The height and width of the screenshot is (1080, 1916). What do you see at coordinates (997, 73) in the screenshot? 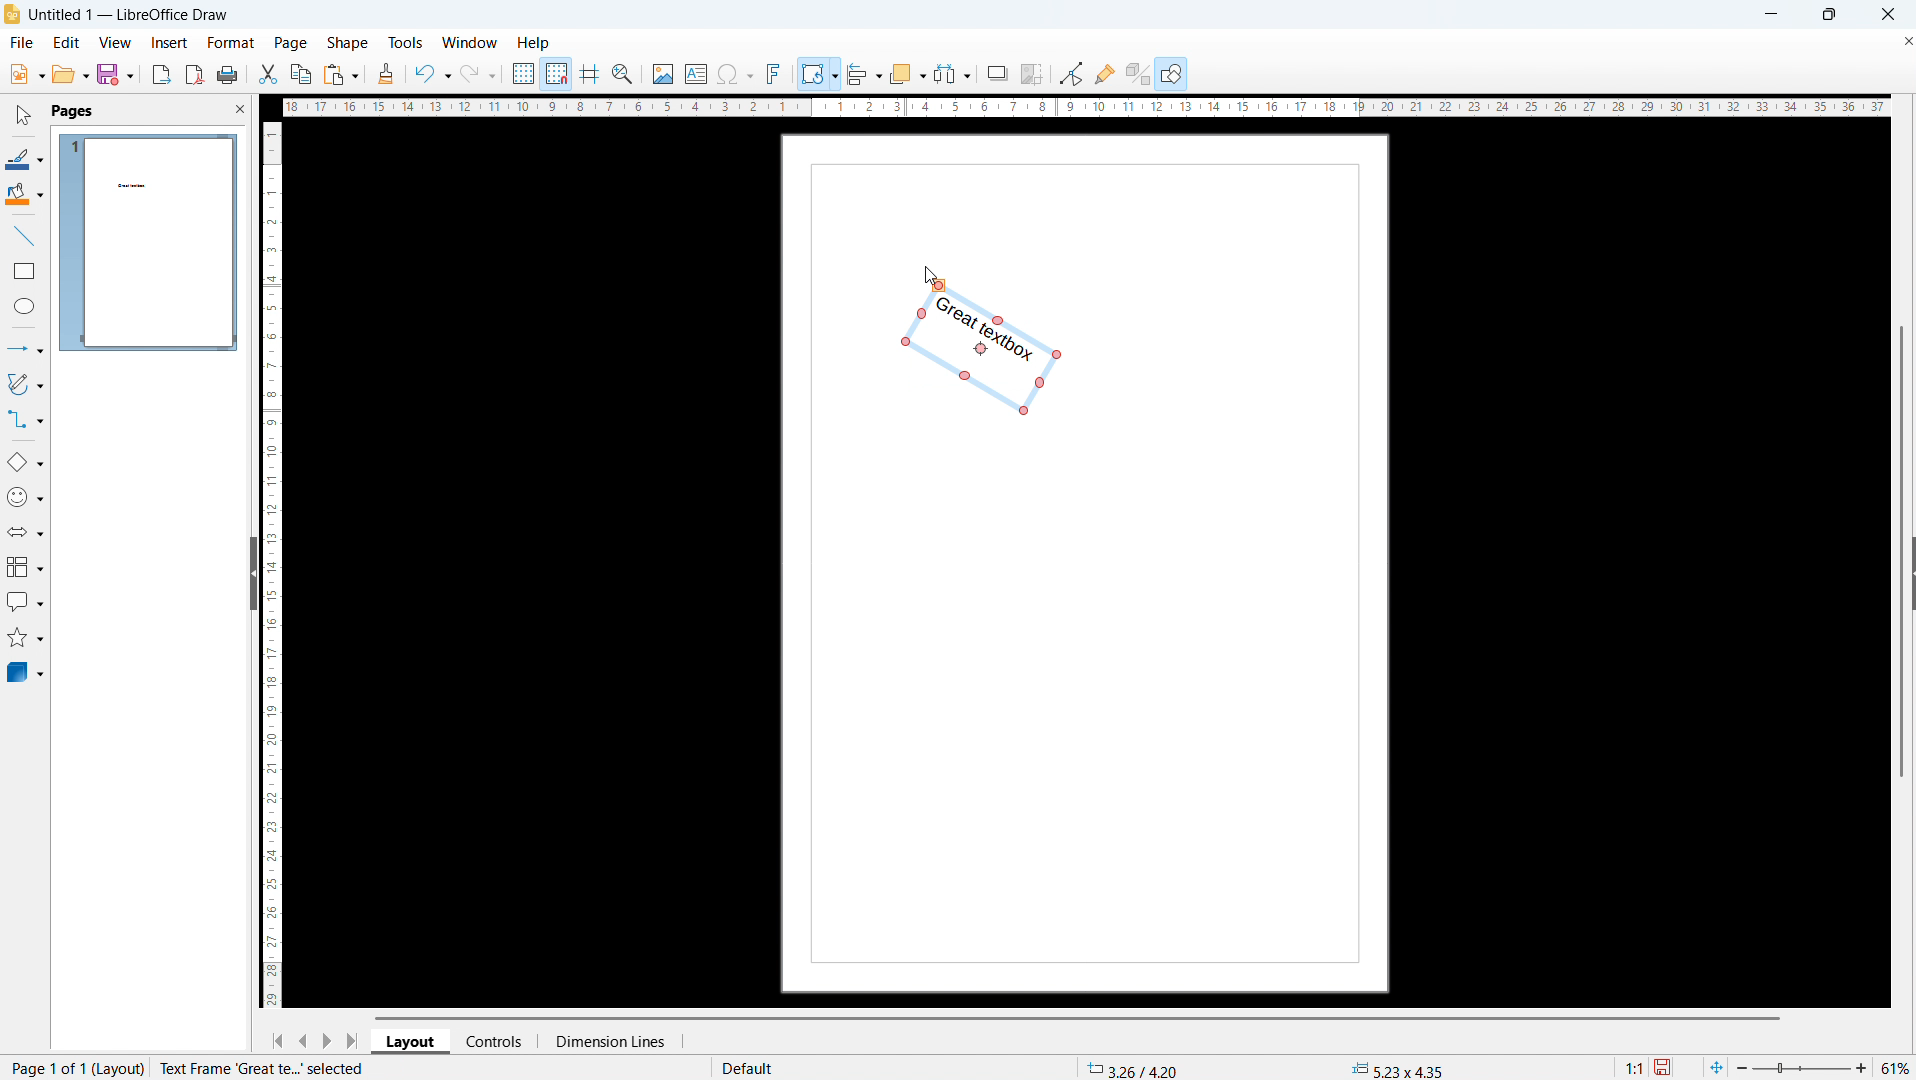
I see `shadow` at bounding box center [997, 73].